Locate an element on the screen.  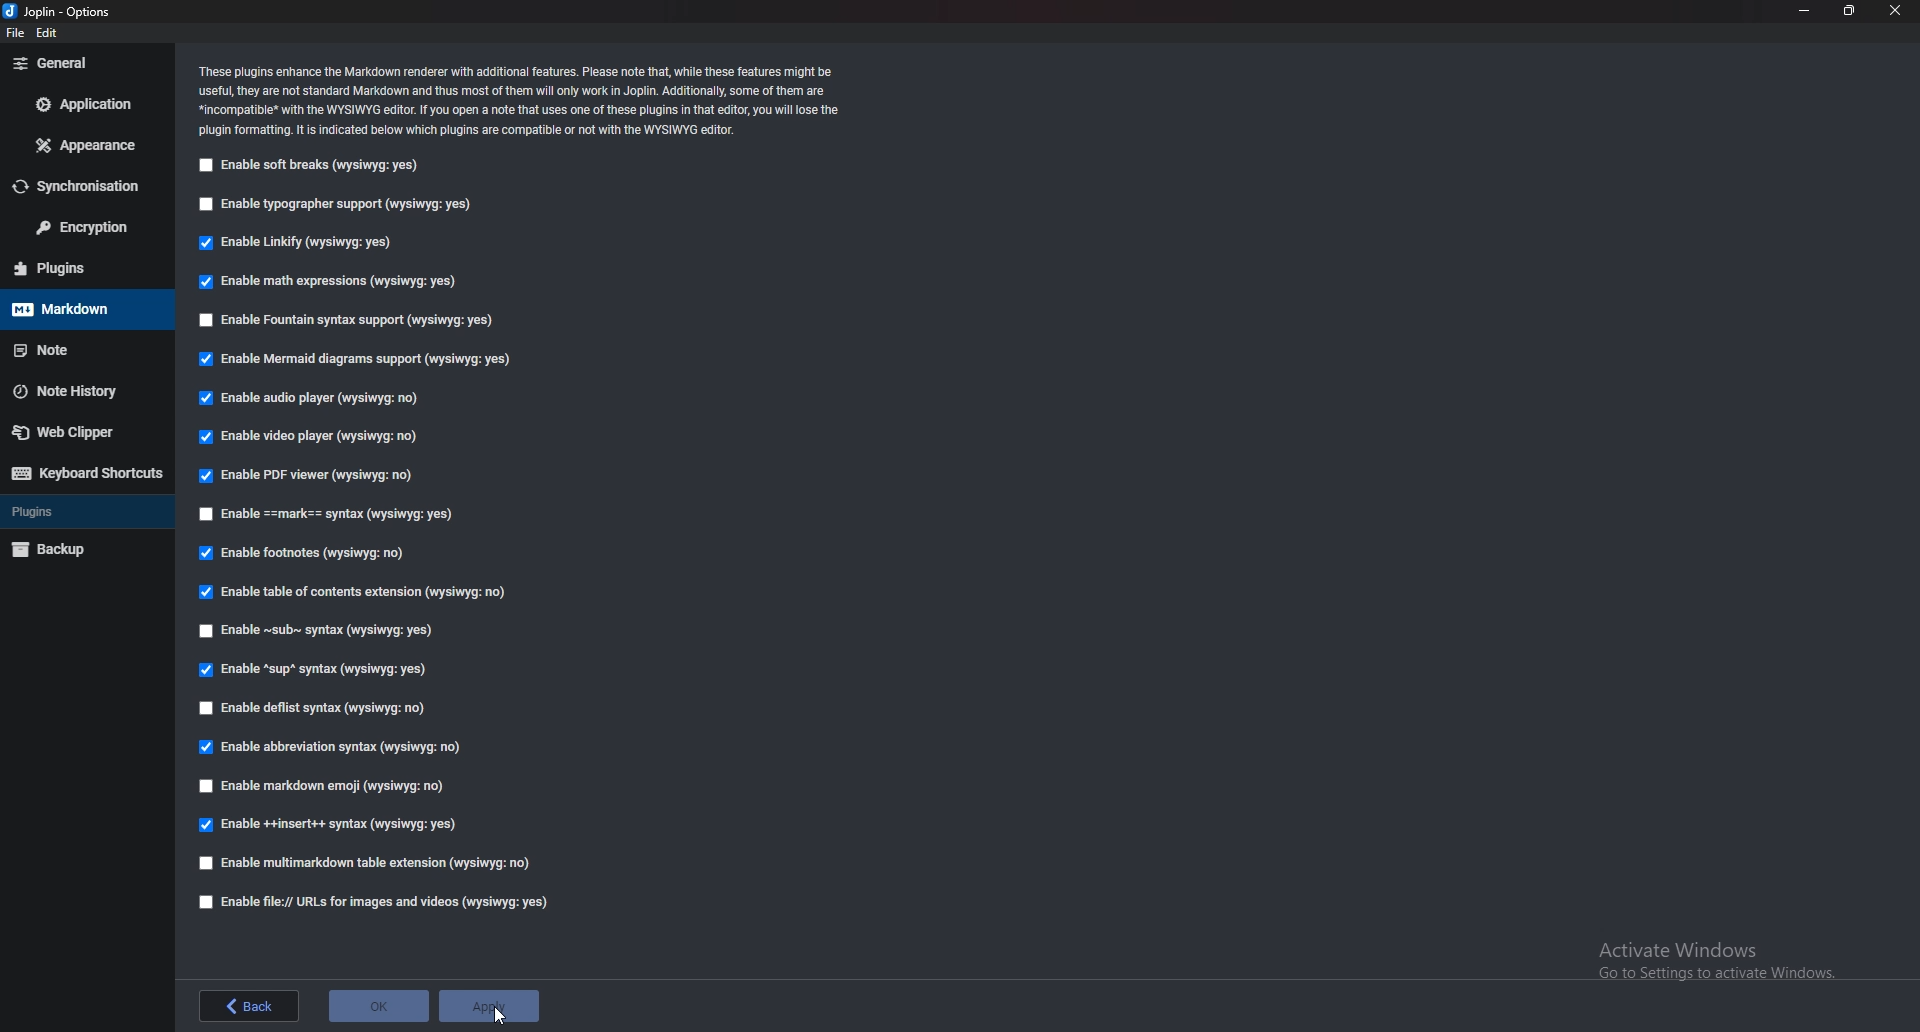
enable video player is located at coordinates (311, 437).